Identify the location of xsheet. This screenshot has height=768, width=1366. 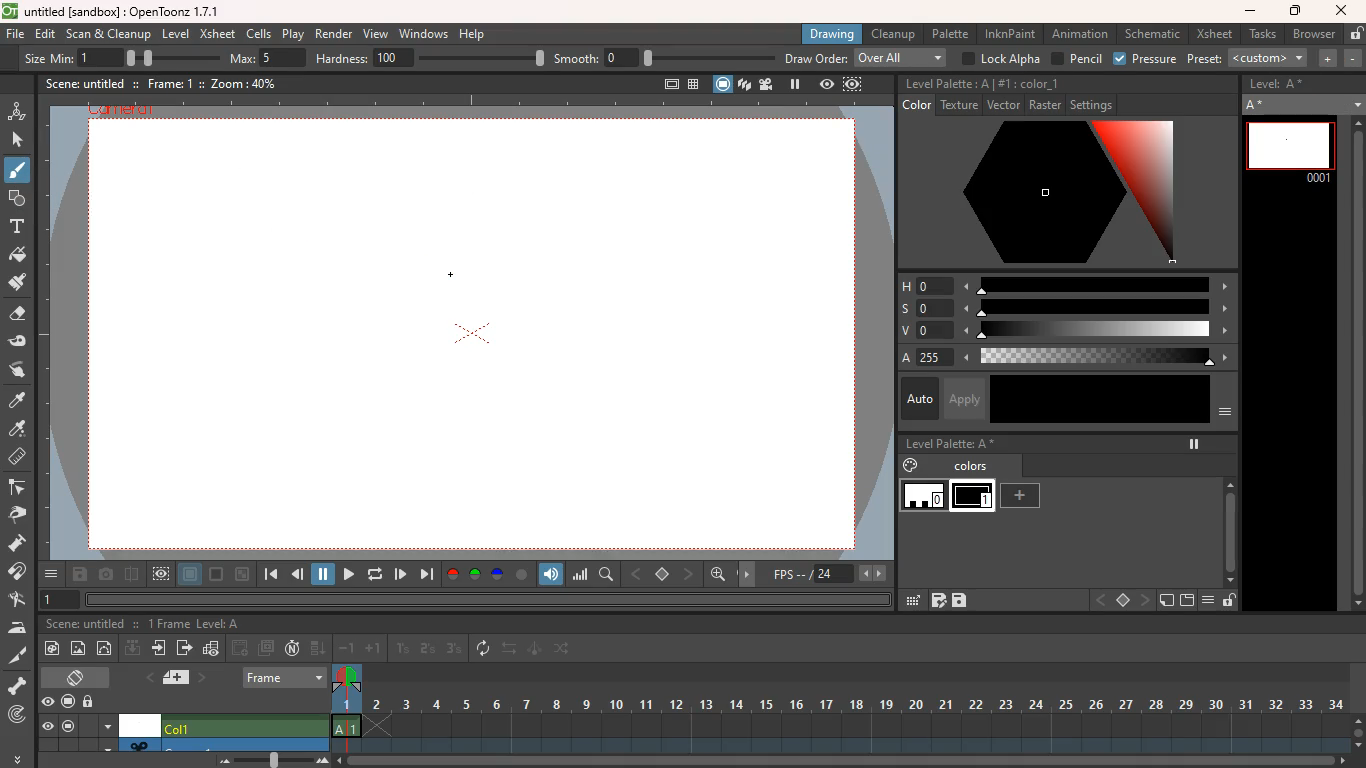
(1214, 35).